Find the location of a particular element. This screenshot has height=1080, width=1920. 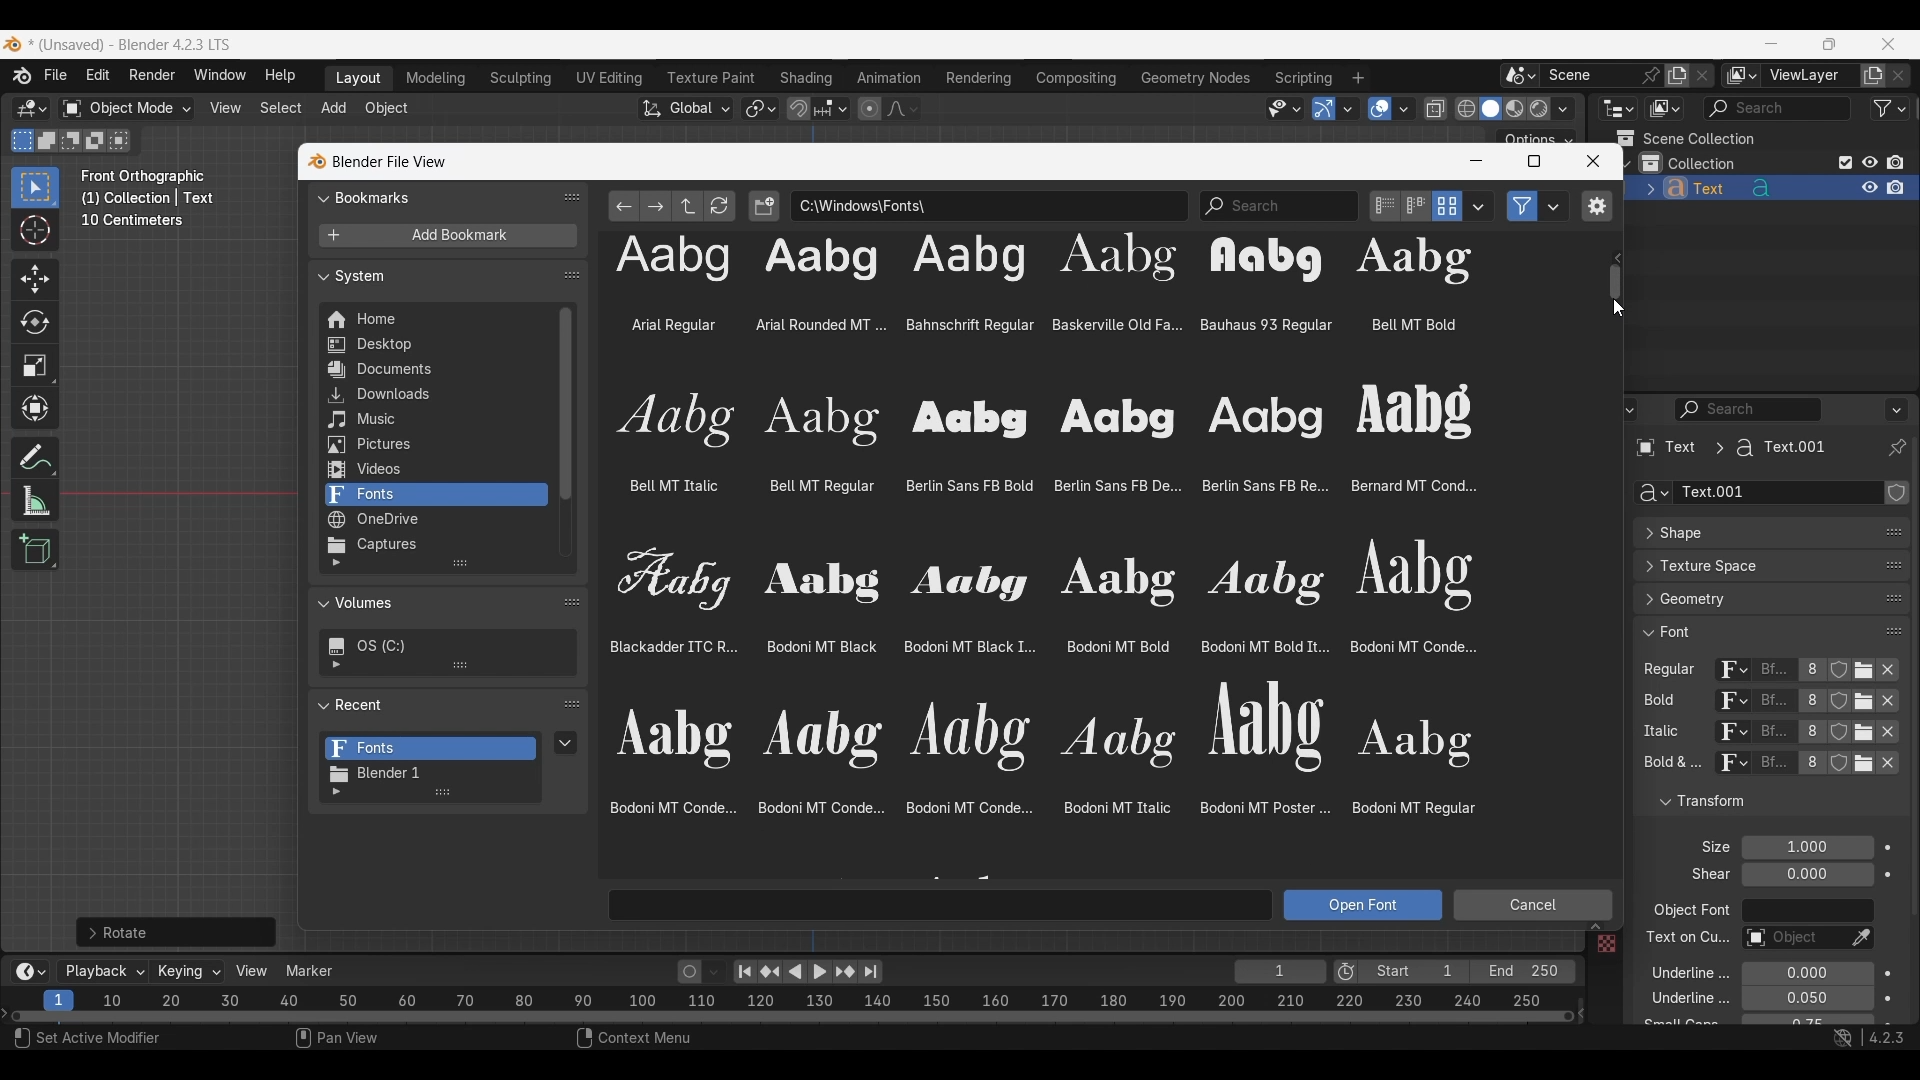

Click to expand Light Probes is located at coordinates (1703, 847).